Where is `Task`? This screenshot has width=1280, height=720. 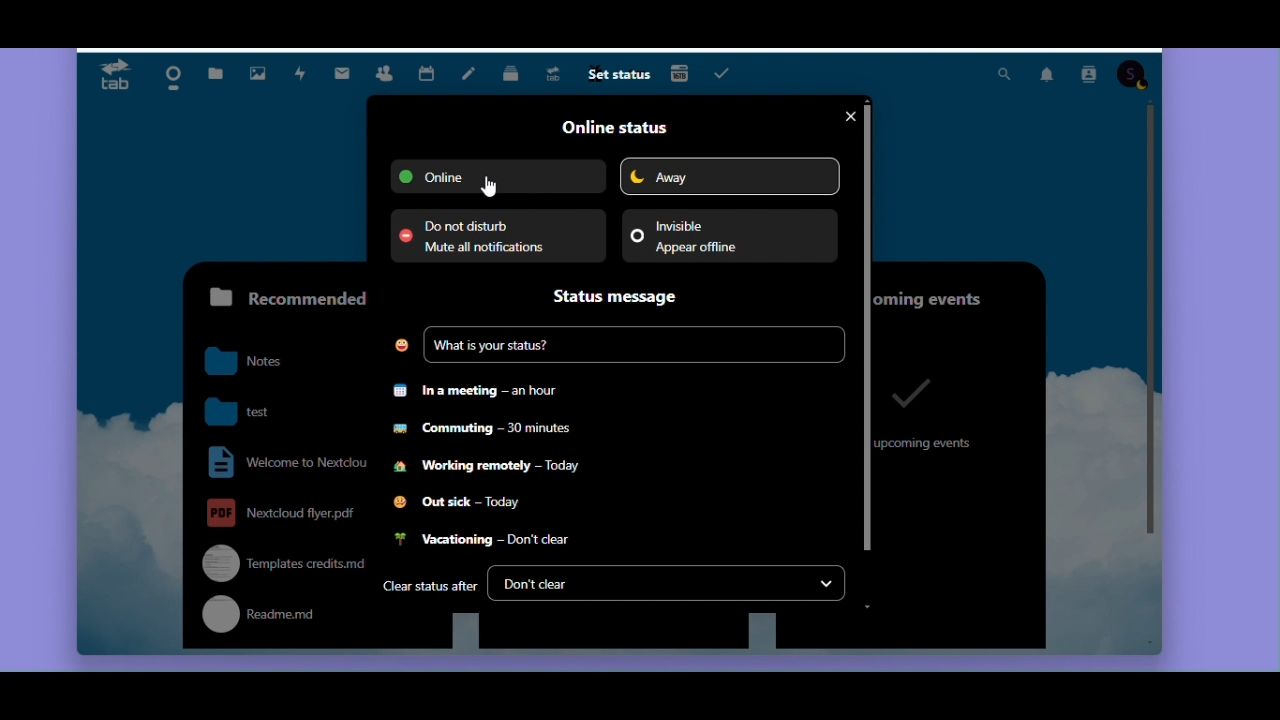 Task is located at coordinates (725, 73).